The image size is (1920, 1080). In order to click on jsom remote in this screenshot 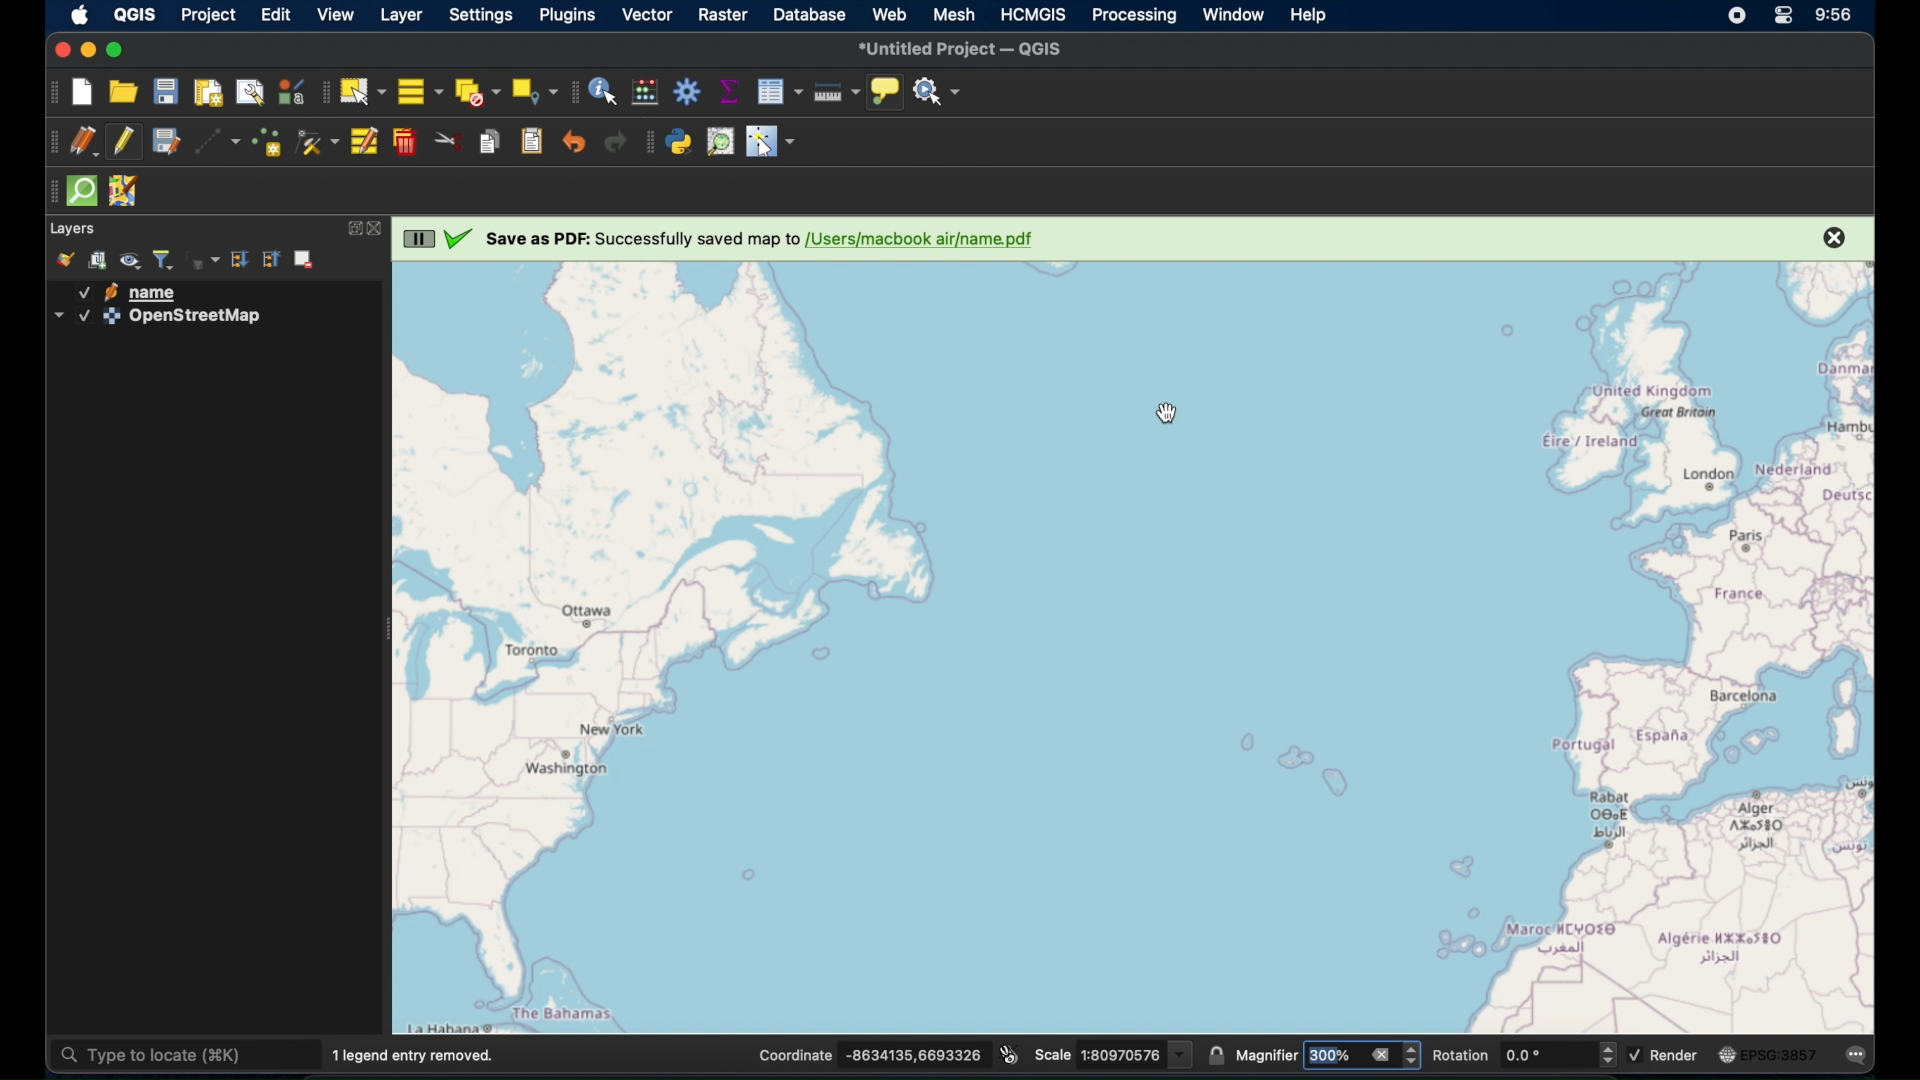, I will do `click(122, 191)`.